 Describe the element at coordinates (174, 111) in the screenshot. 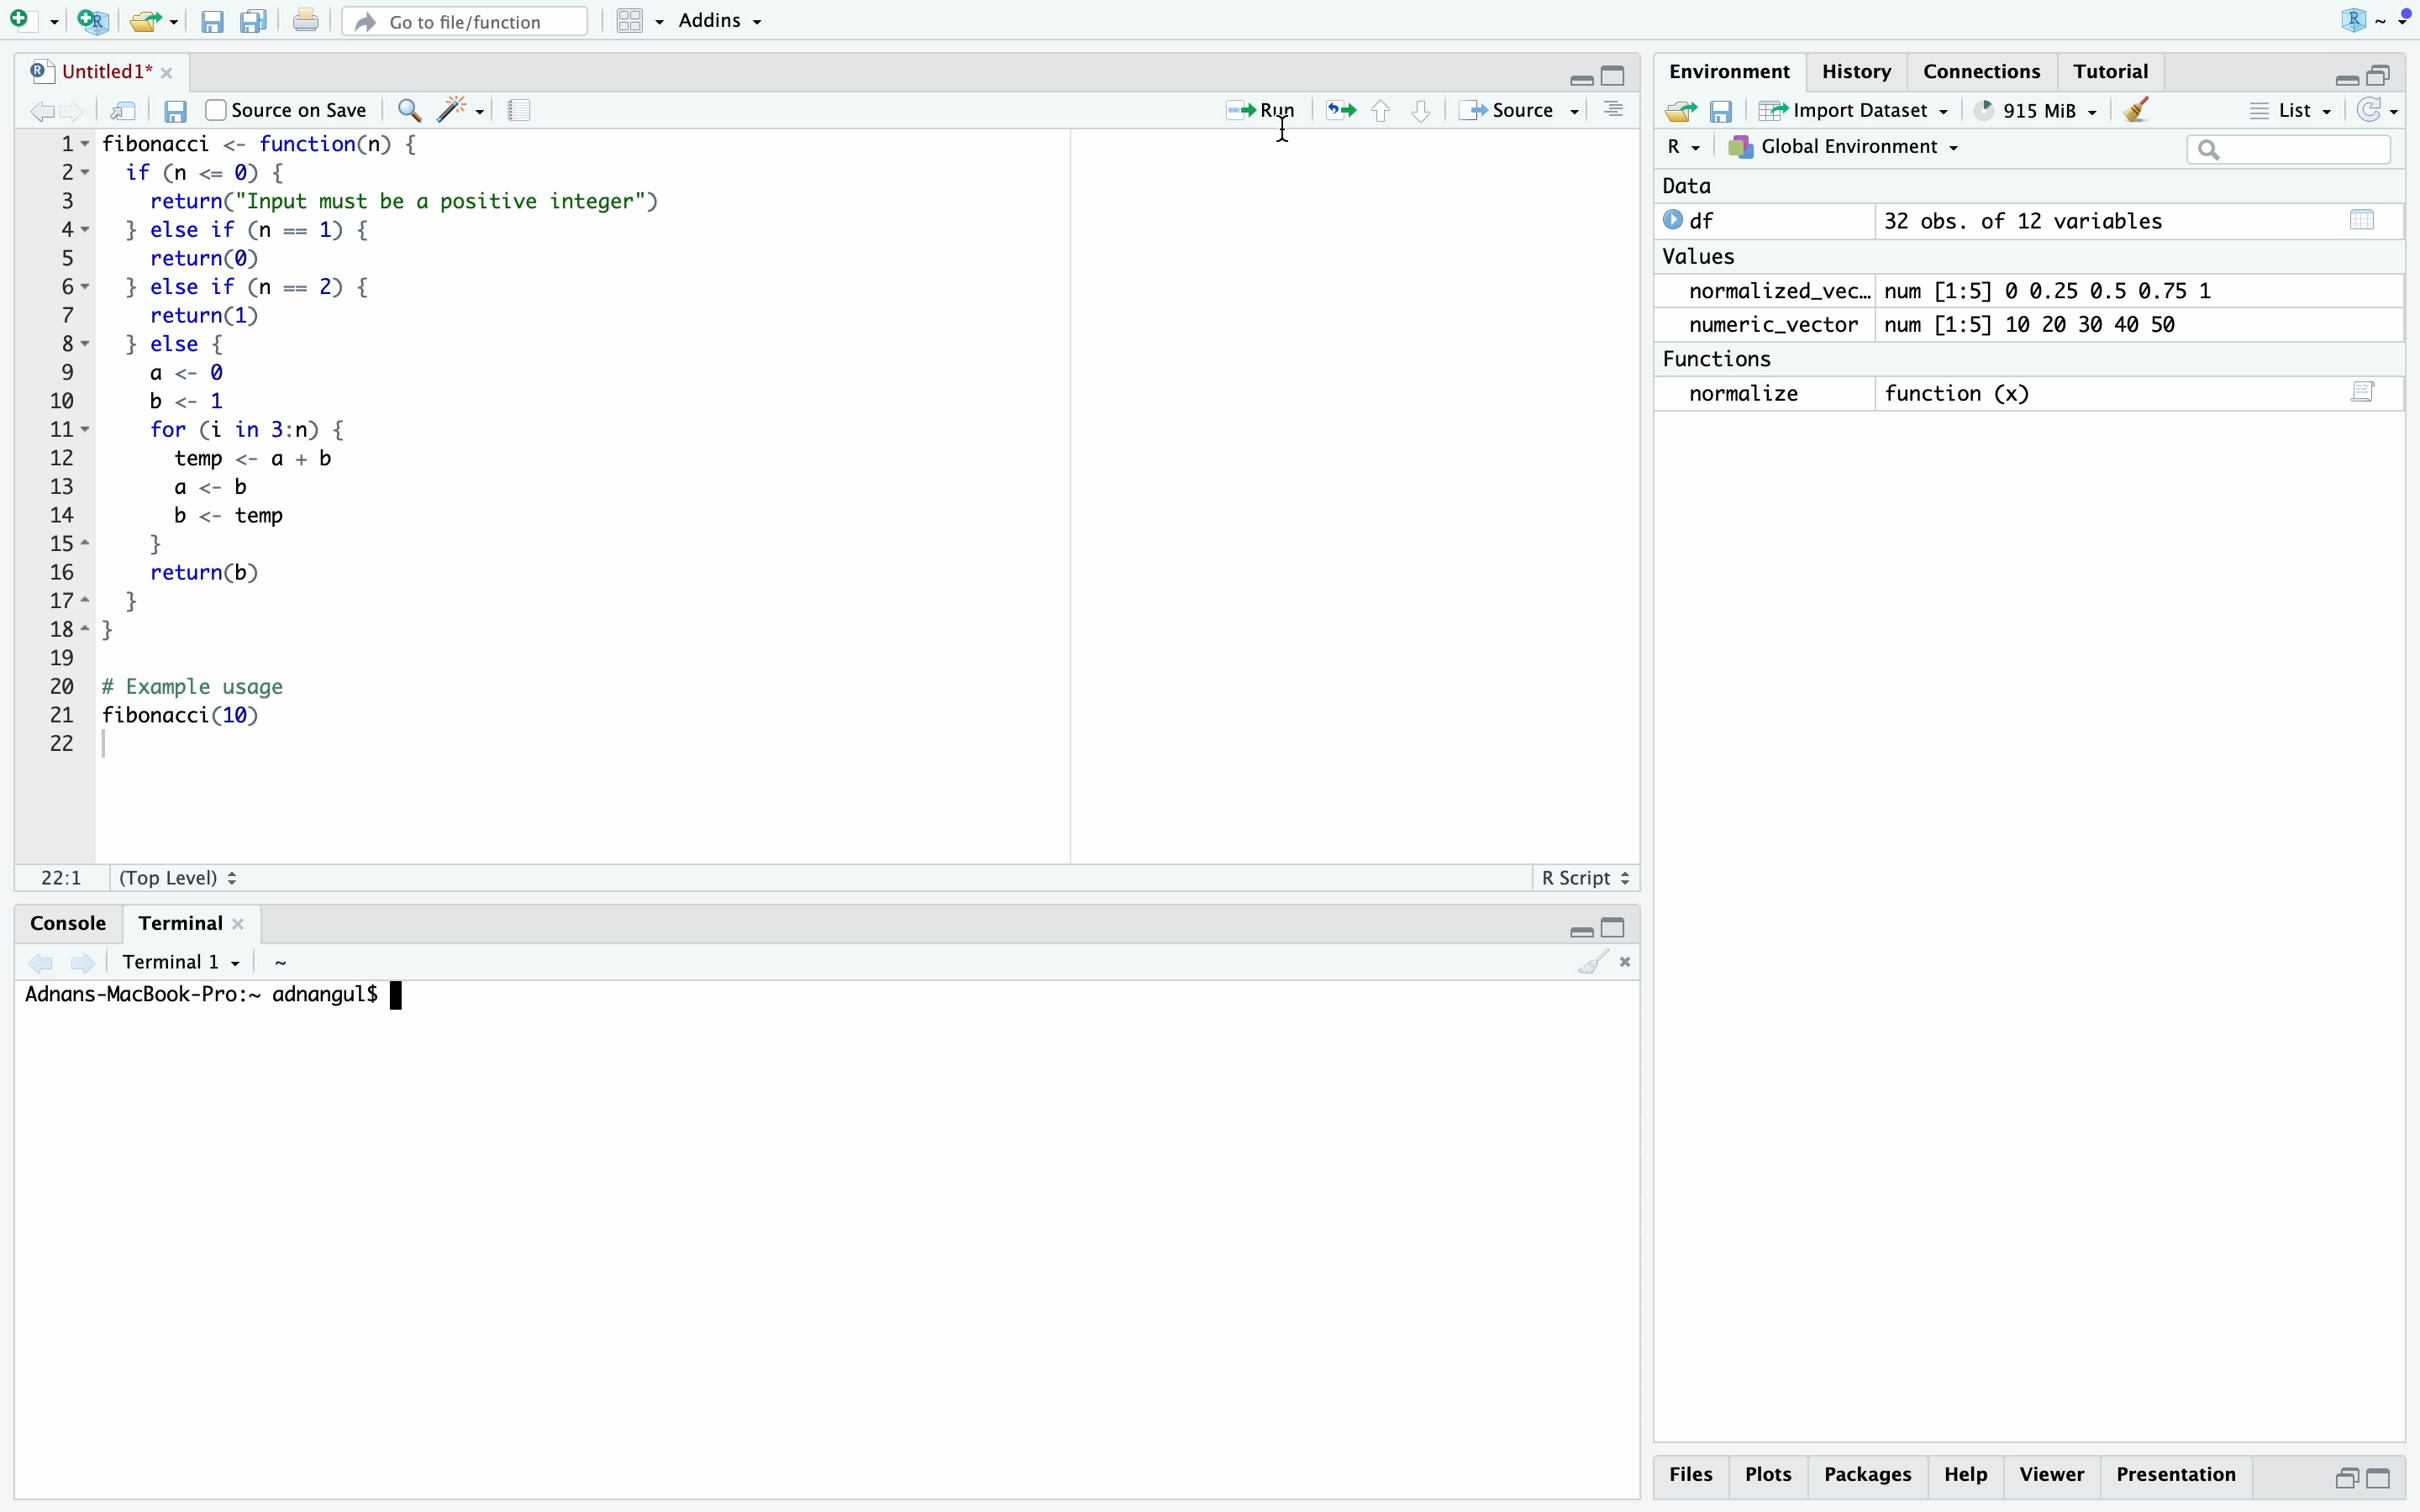

I see `save current document` at that location.